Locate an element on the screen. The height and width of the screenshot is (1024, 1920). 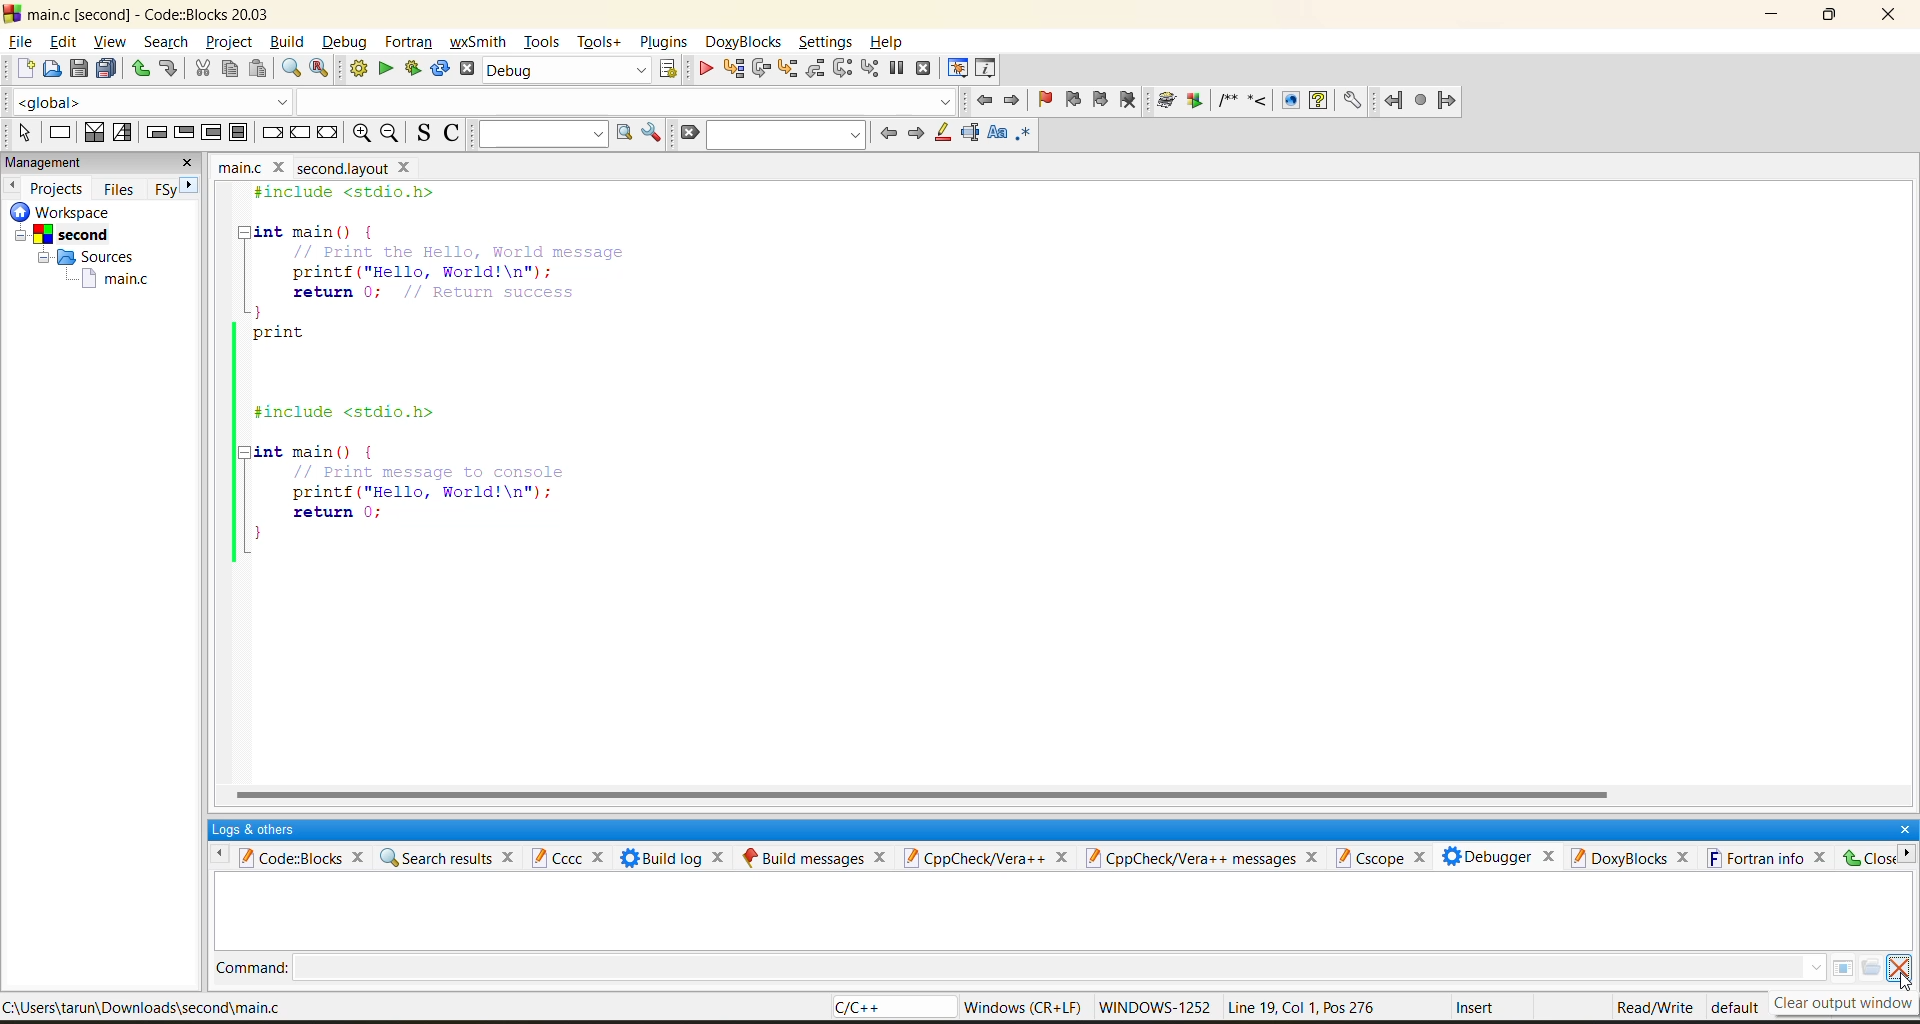
break instruction is located at coordinates (268, 133).